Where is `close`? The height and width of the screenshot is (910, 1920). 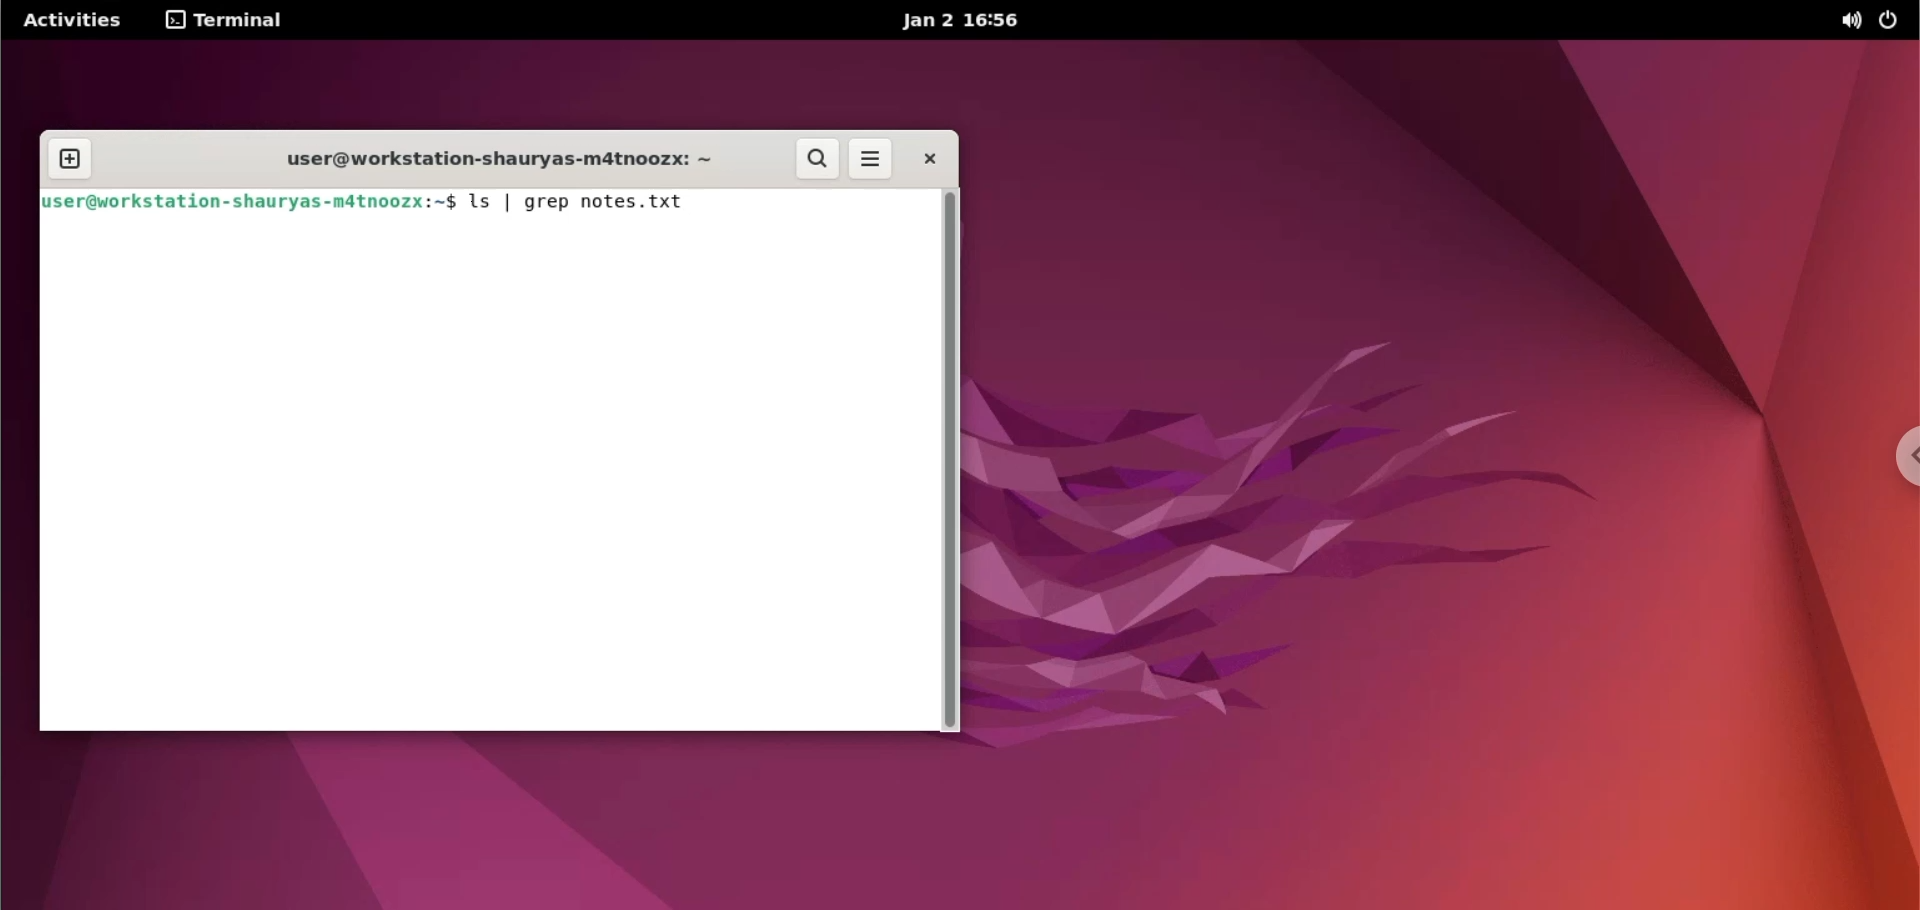 close is located at coordinates (922, 161).